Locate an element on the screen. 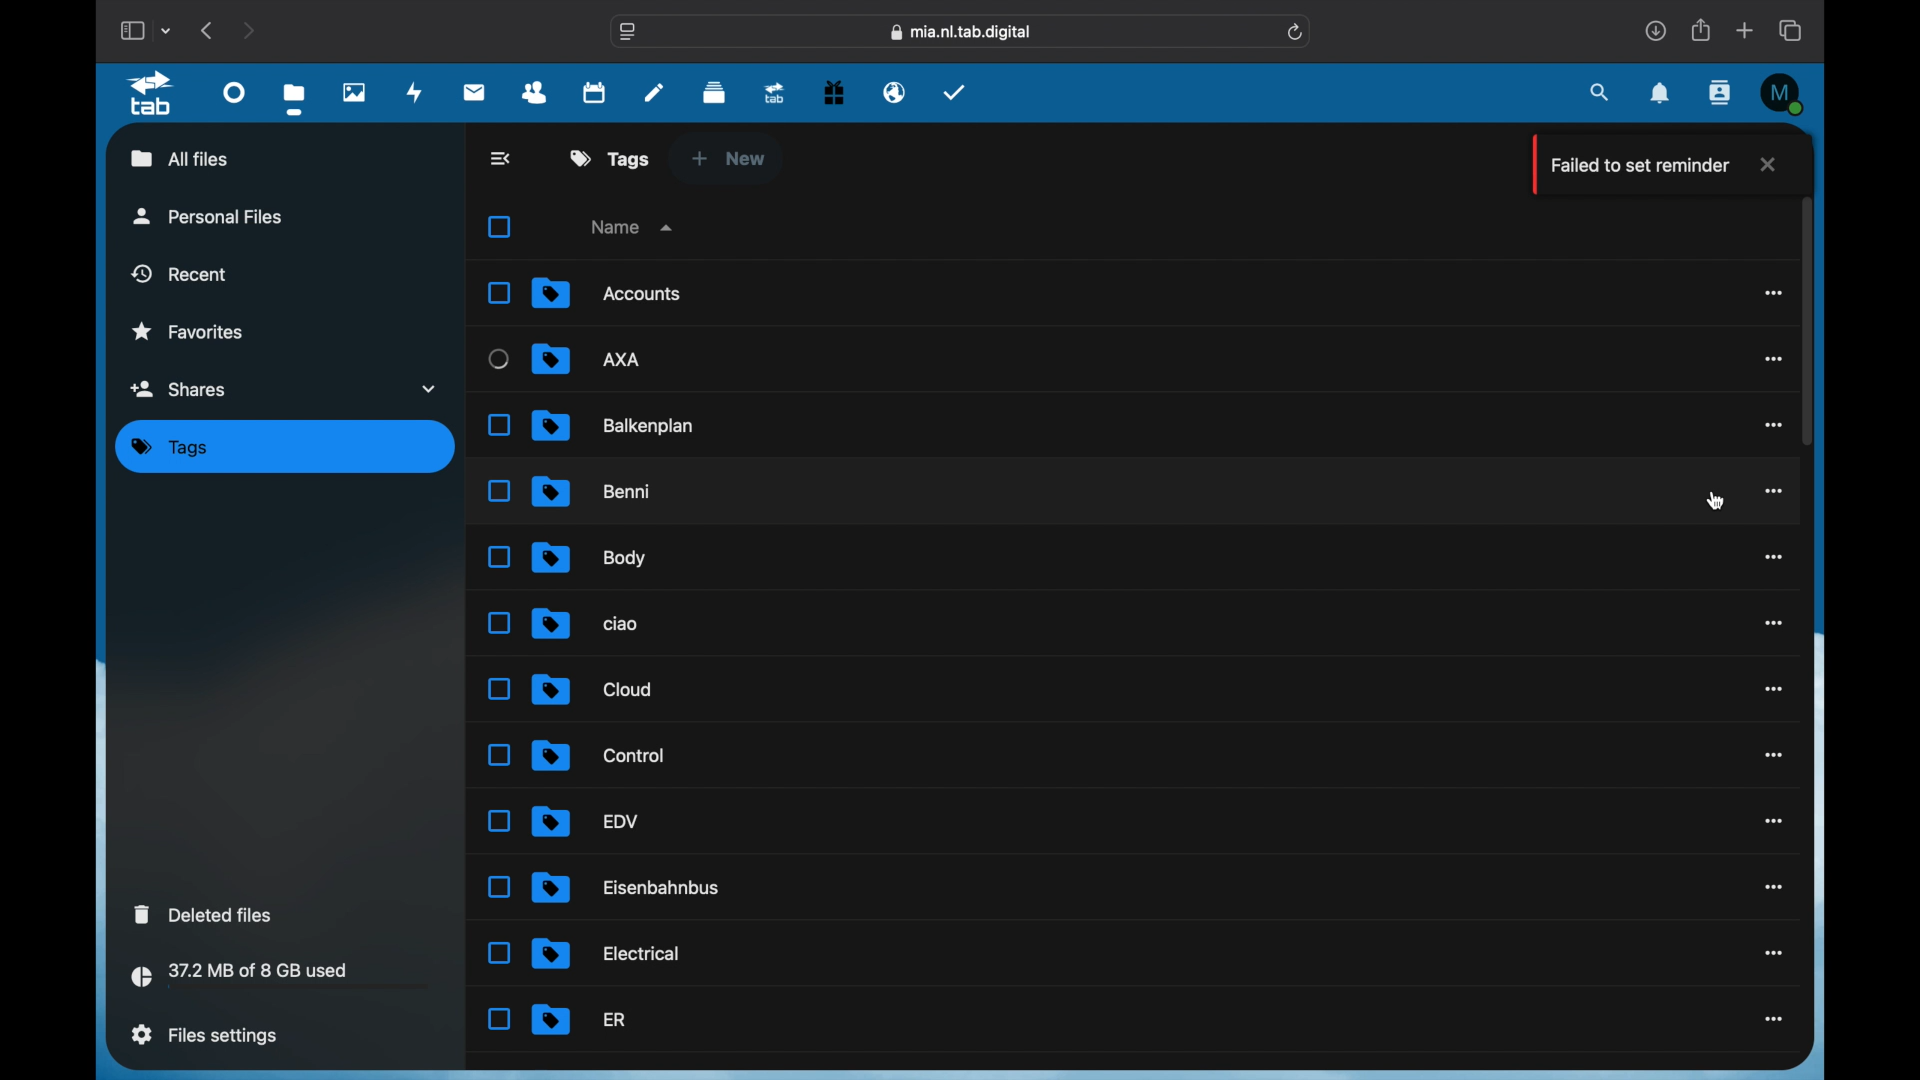  file is located at coordinates (589, 558).